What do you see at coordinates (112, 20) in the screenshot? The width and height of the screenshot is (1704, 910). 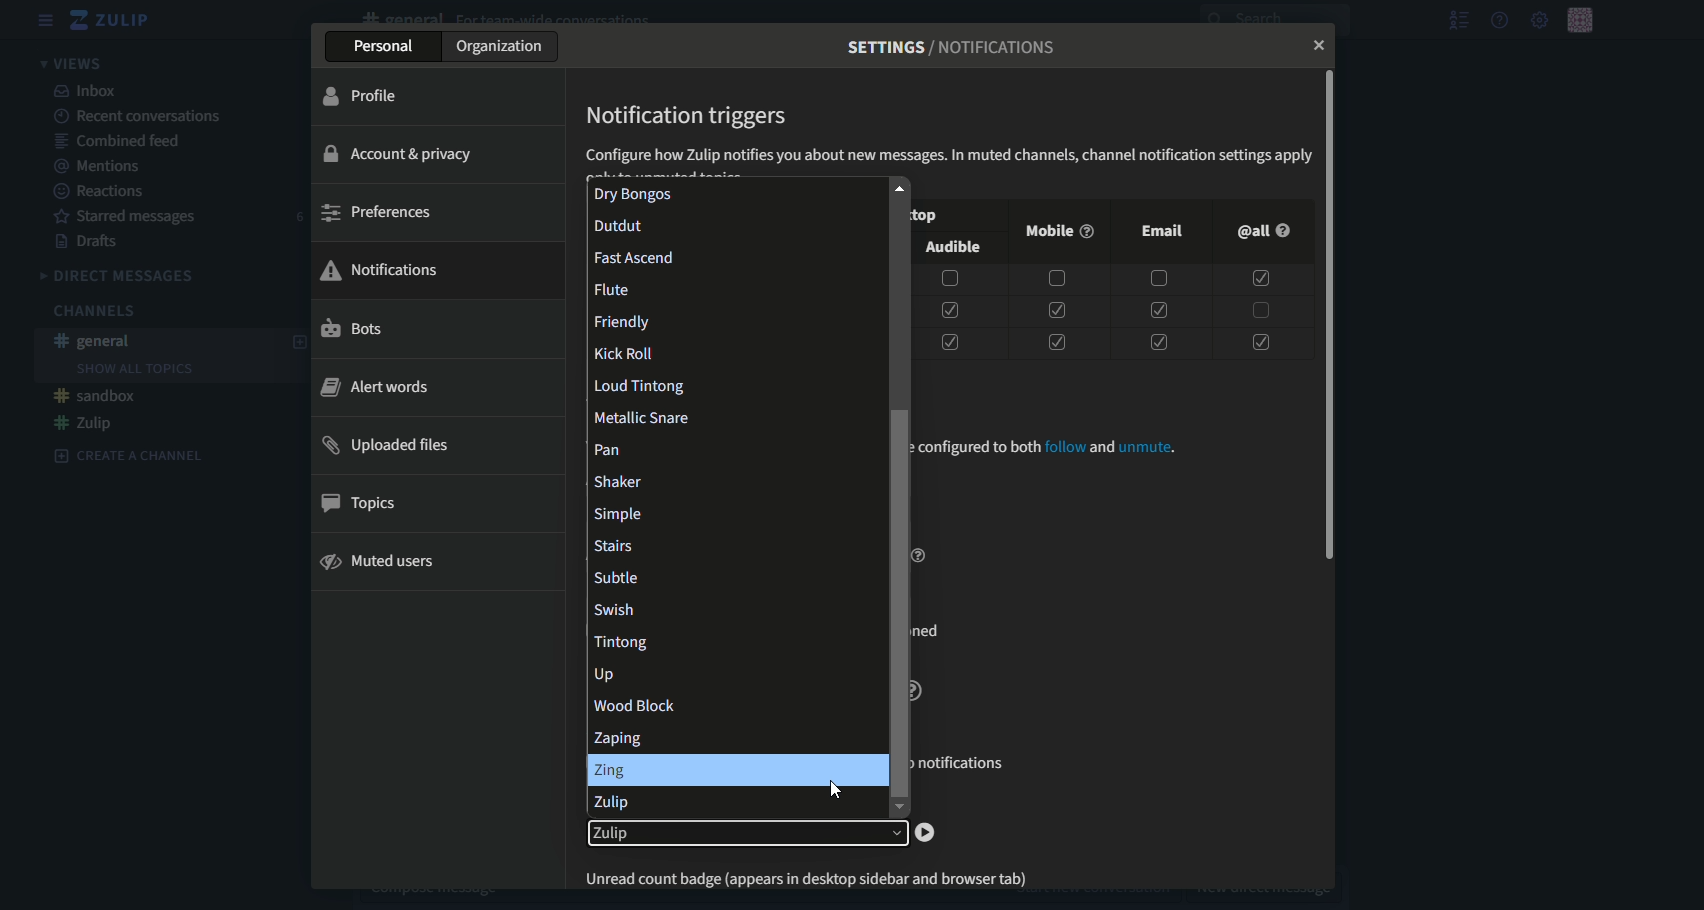 I see `logo and title` at bounding box center [112, 20].